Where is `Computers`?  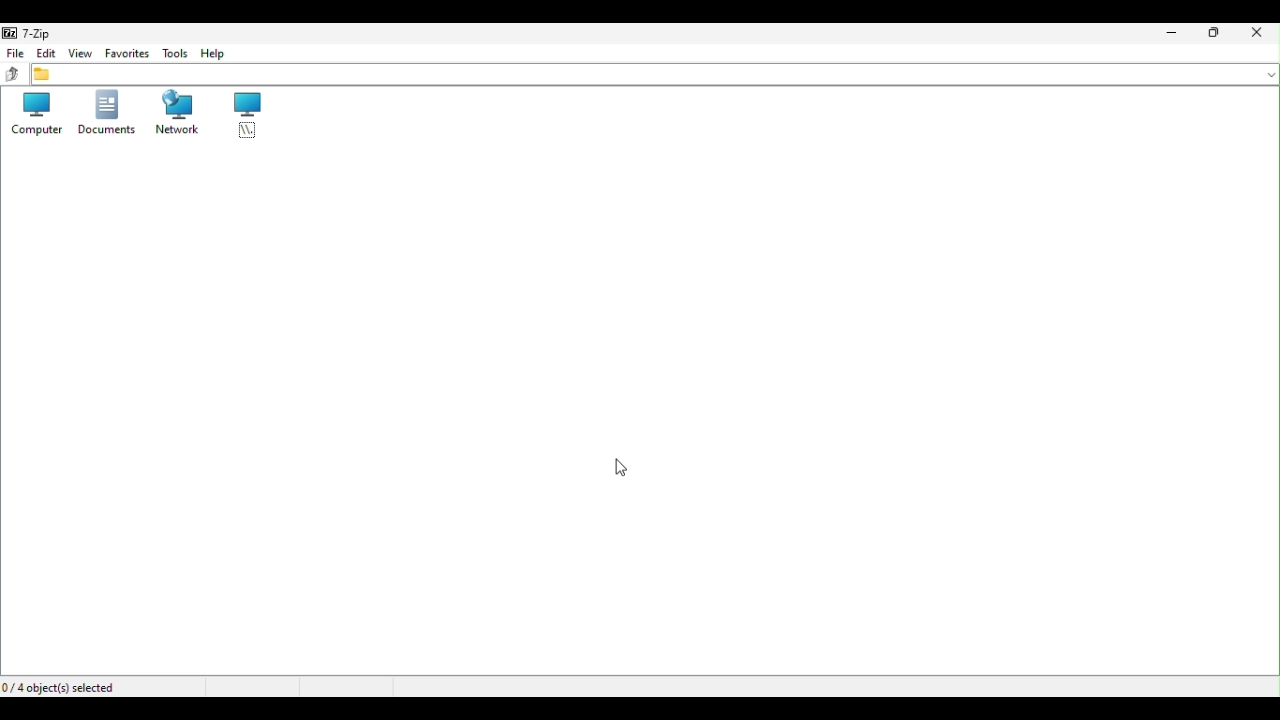
Computers is located at coordinates (37, 114).